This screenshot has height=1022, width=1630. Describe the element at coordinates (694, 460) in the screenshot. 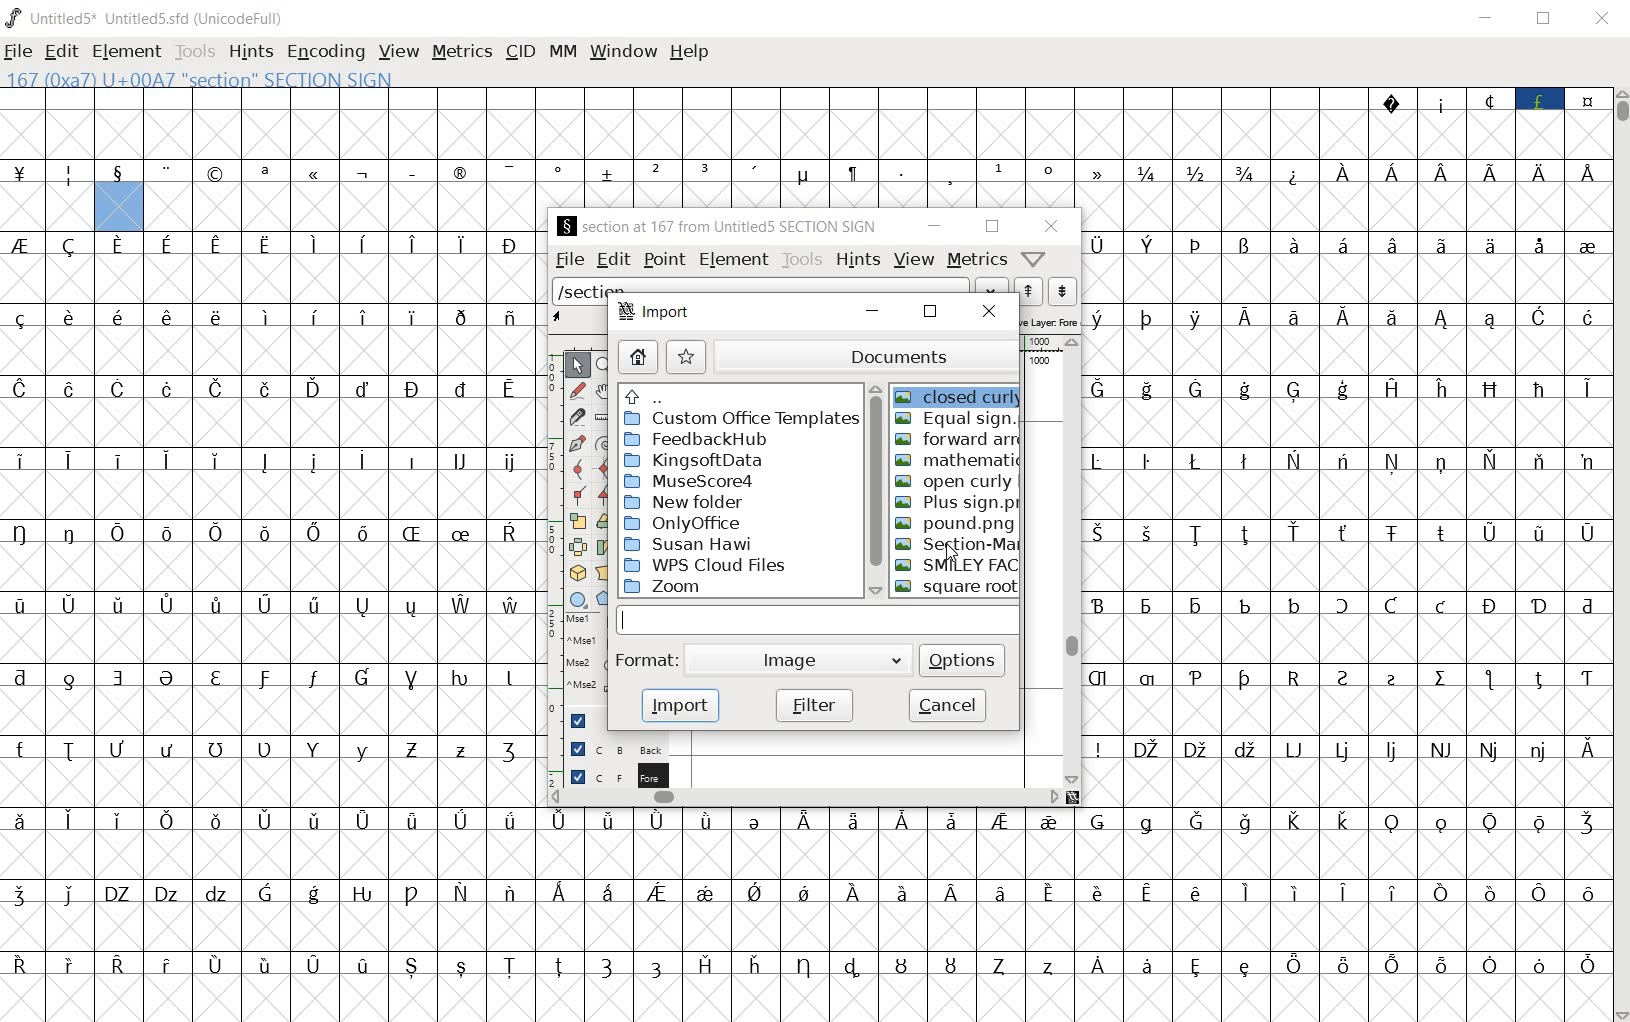

I see `KingsoftData` at that location.